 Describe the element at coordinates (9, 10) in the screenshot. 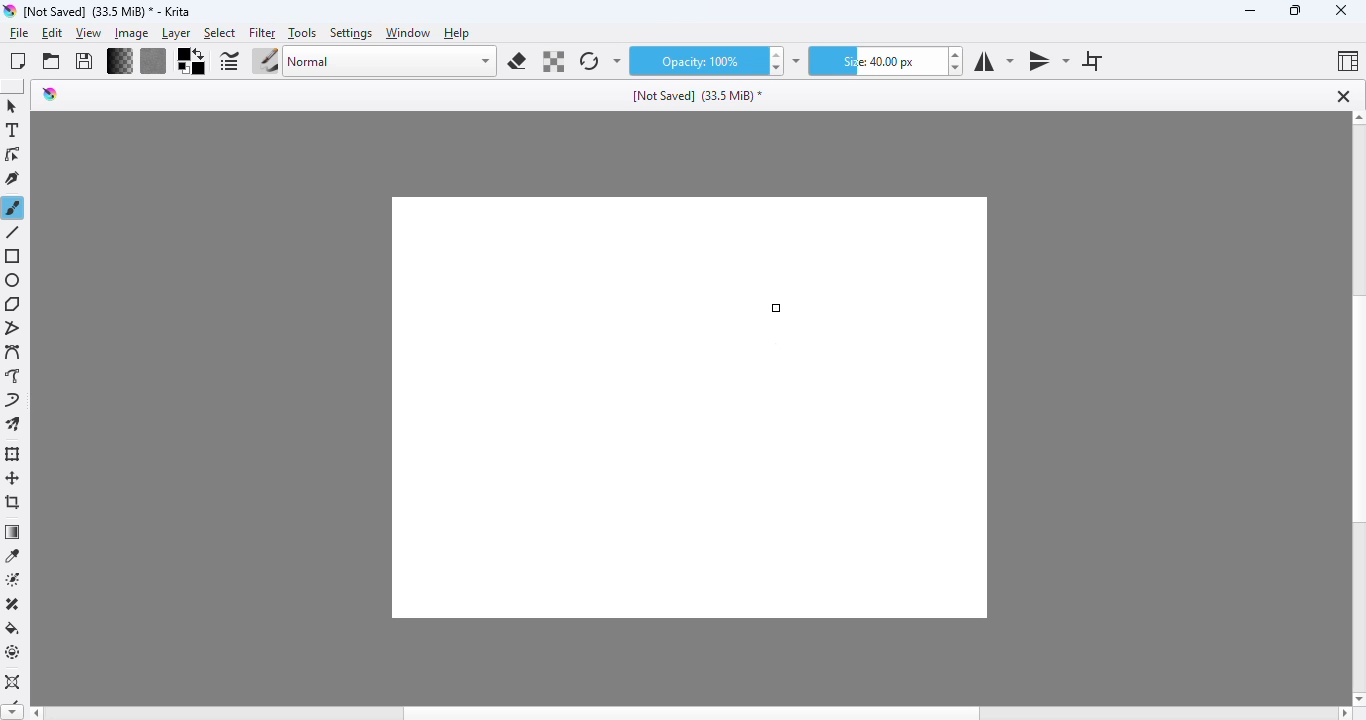

I see `logo` at that location.